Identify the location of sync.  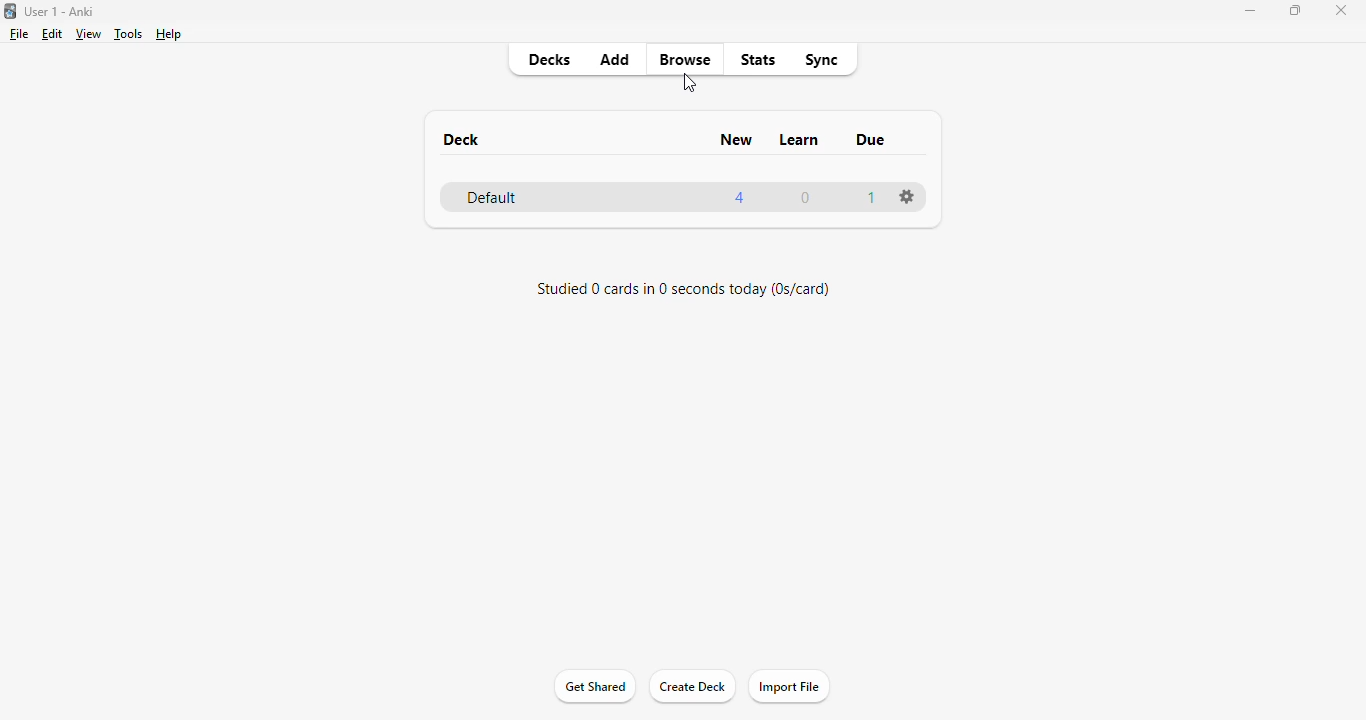
(823, 60).